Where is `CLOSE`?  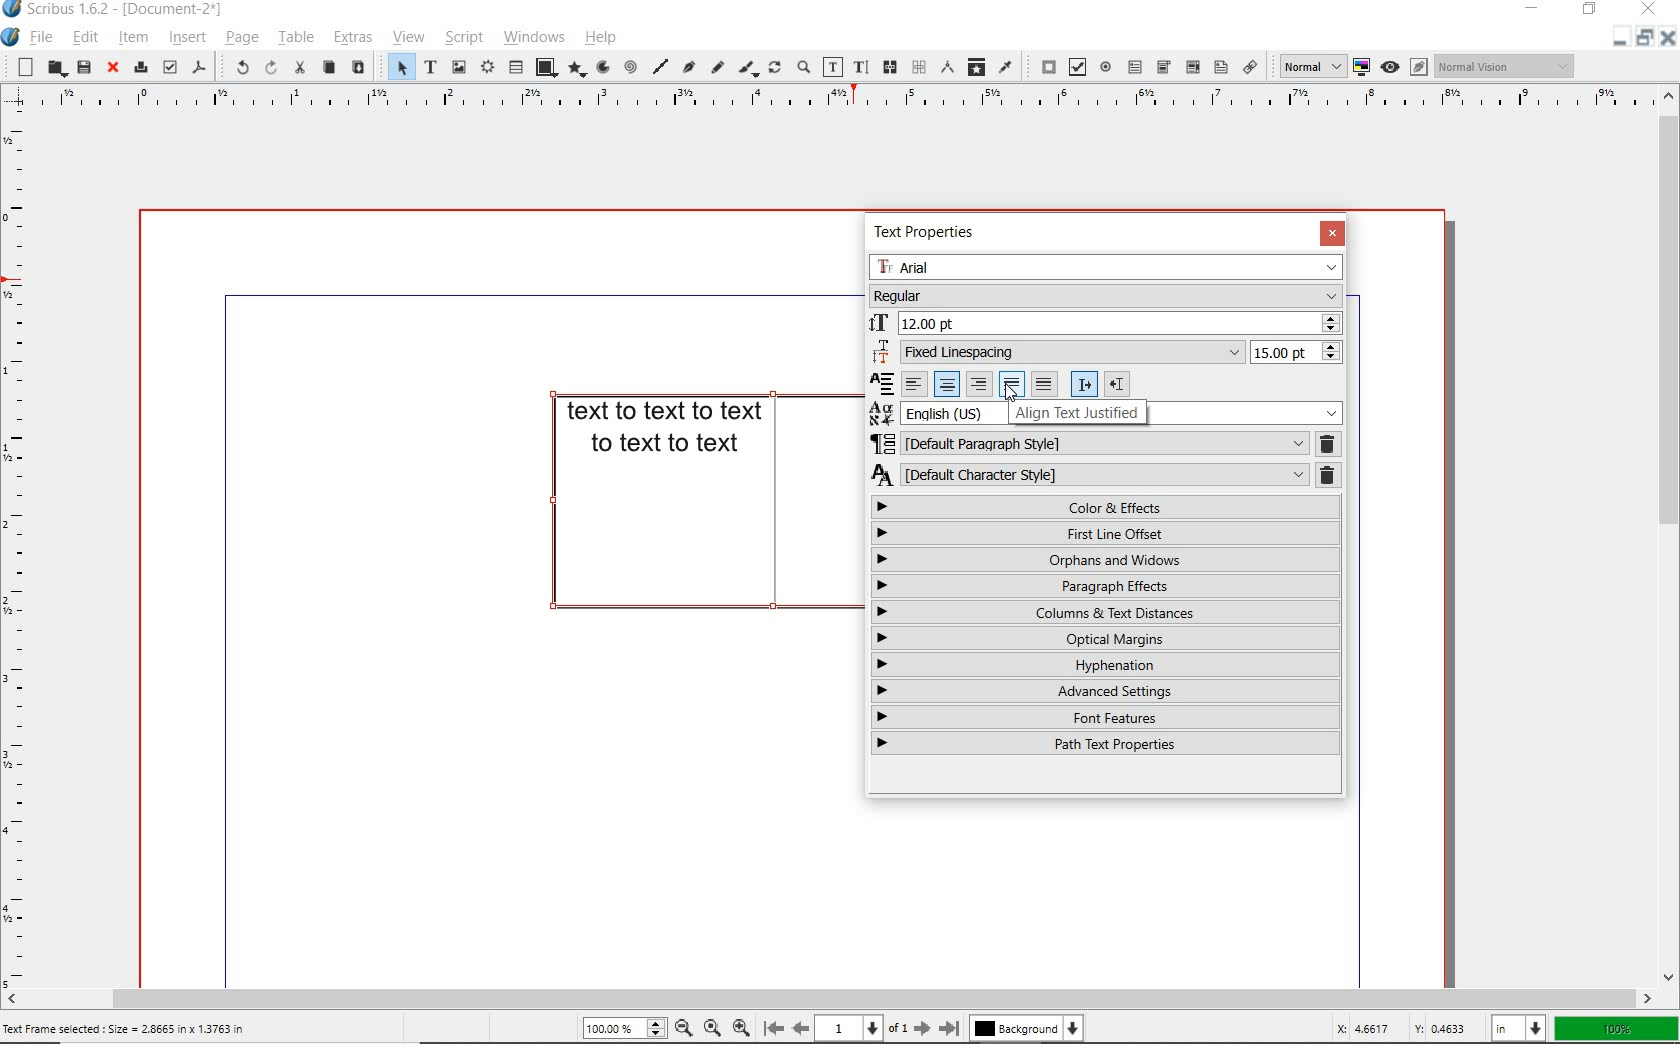 CLOSE is located at coordinates (1331, 234).